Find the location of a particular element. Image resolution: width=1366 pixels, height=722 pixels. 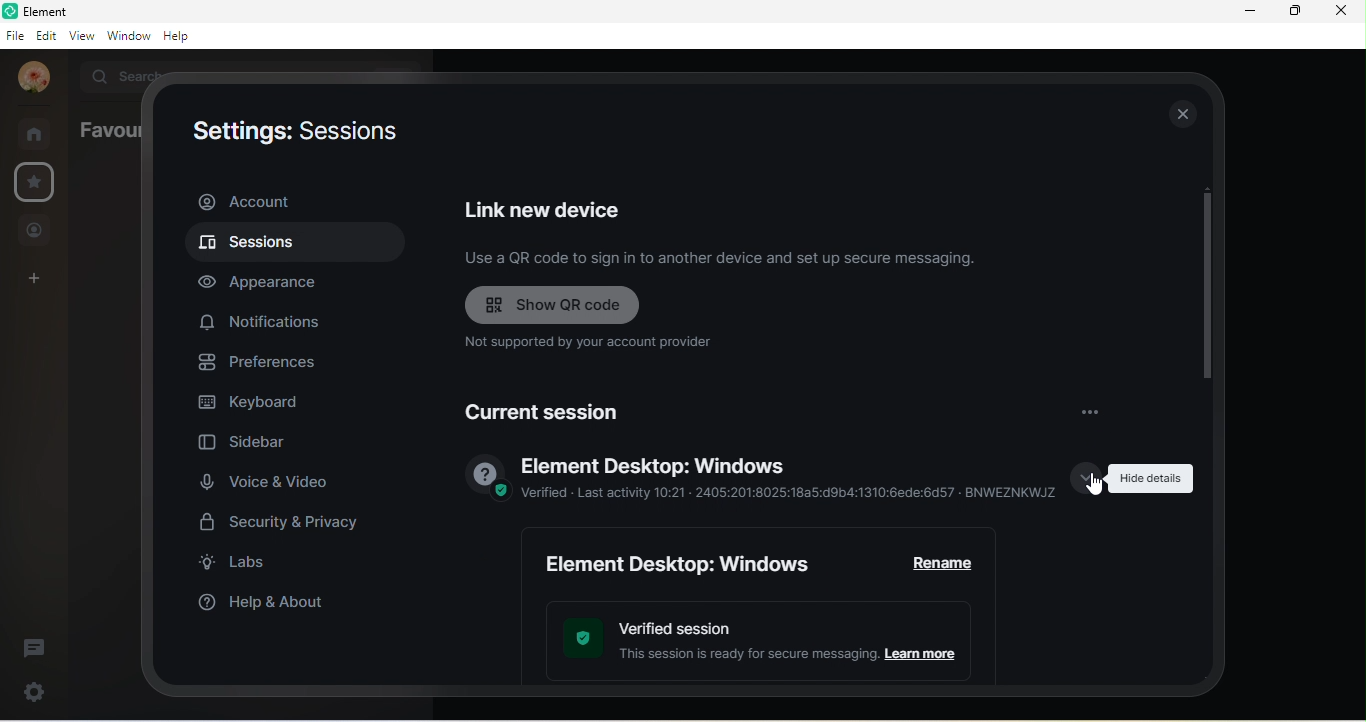

close is located at coordinates (1181, 113).